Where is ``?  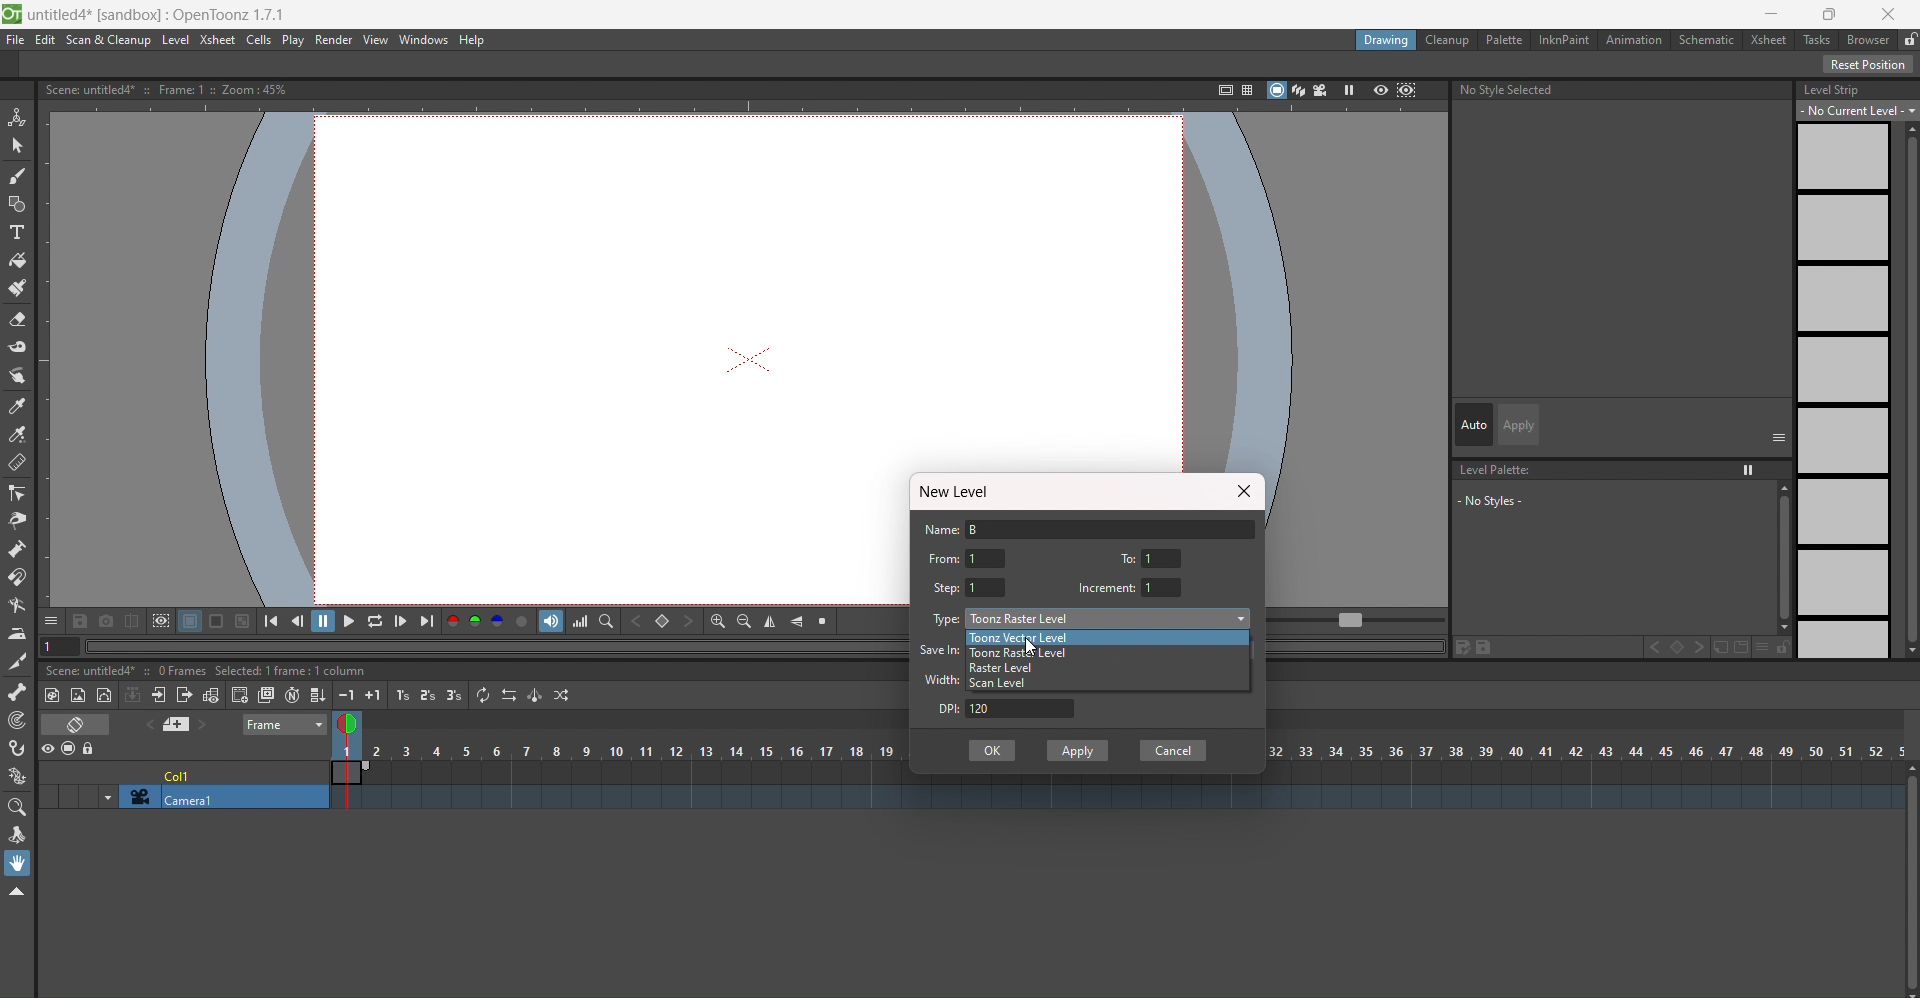  is located at coordinates (823, 622).